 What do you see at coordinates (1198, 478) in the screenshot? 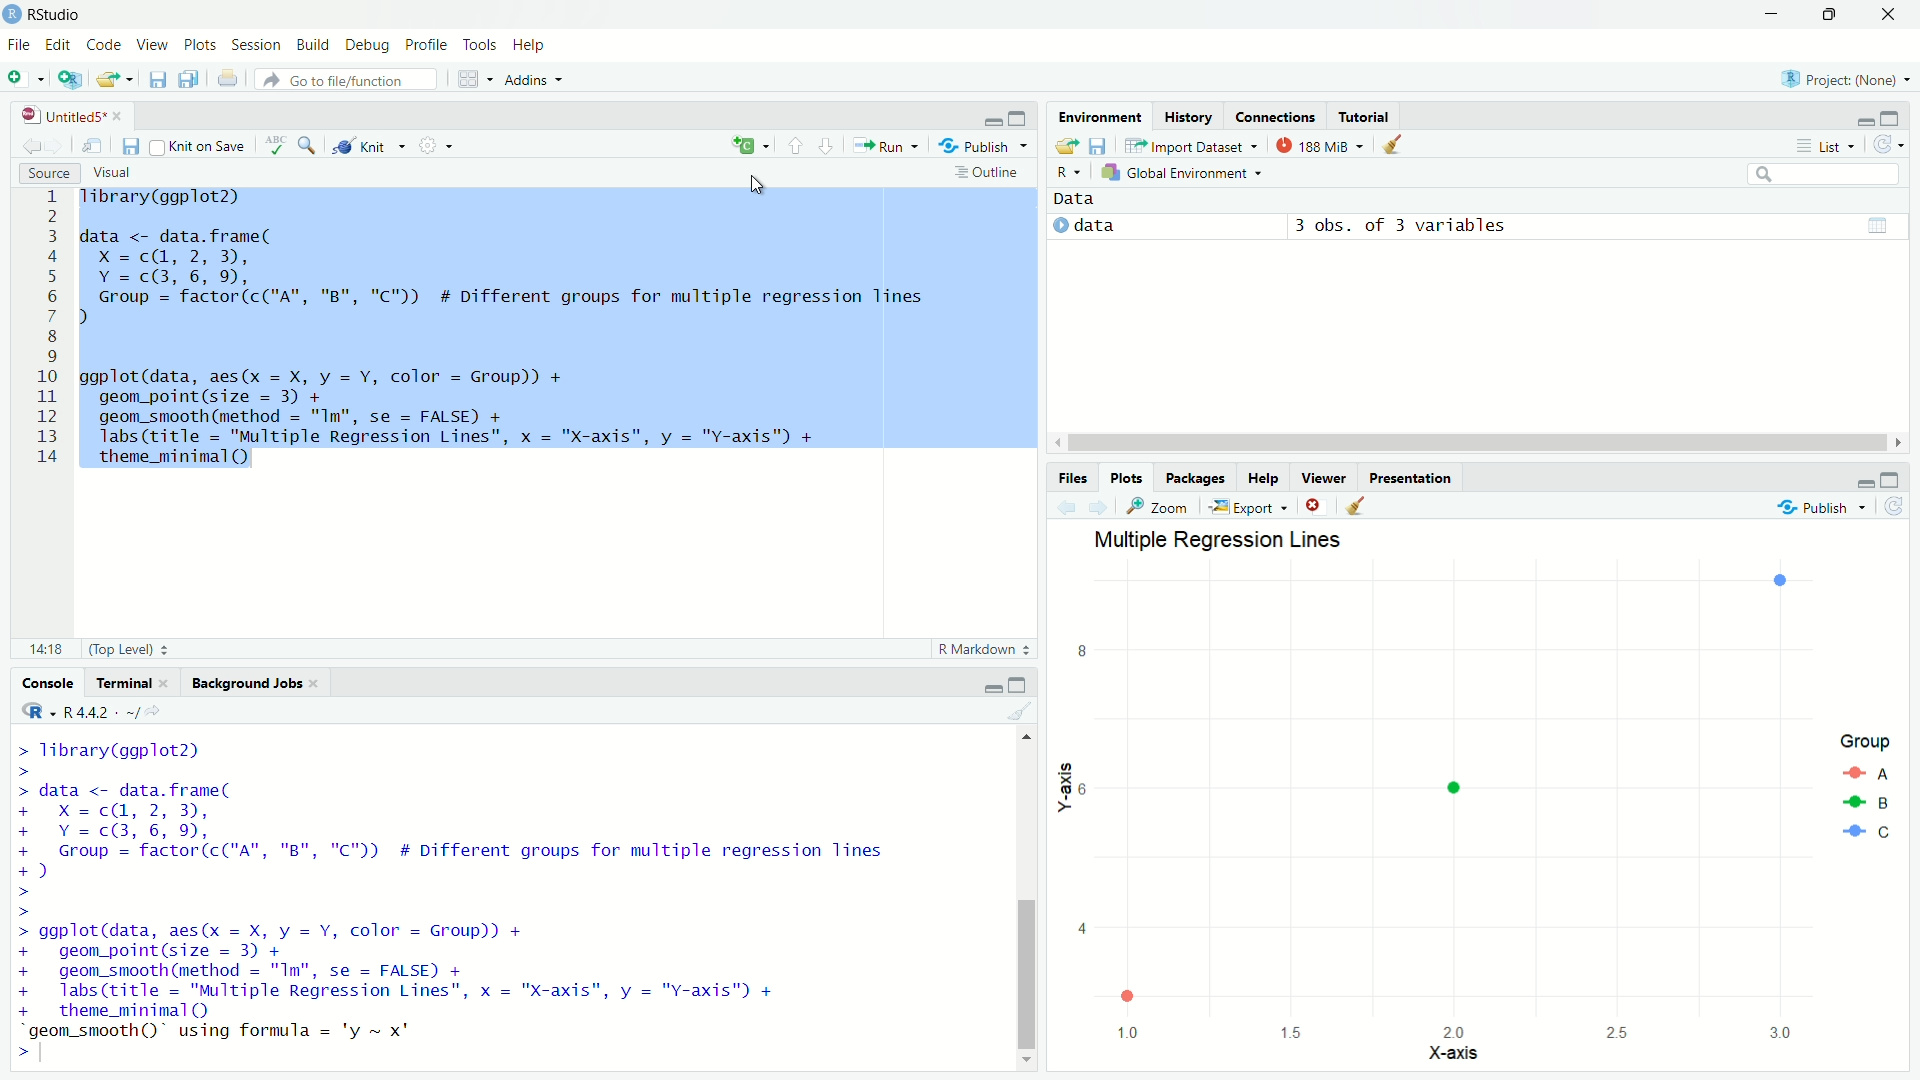
I see `Packages` at bounding box center [1198, 478].